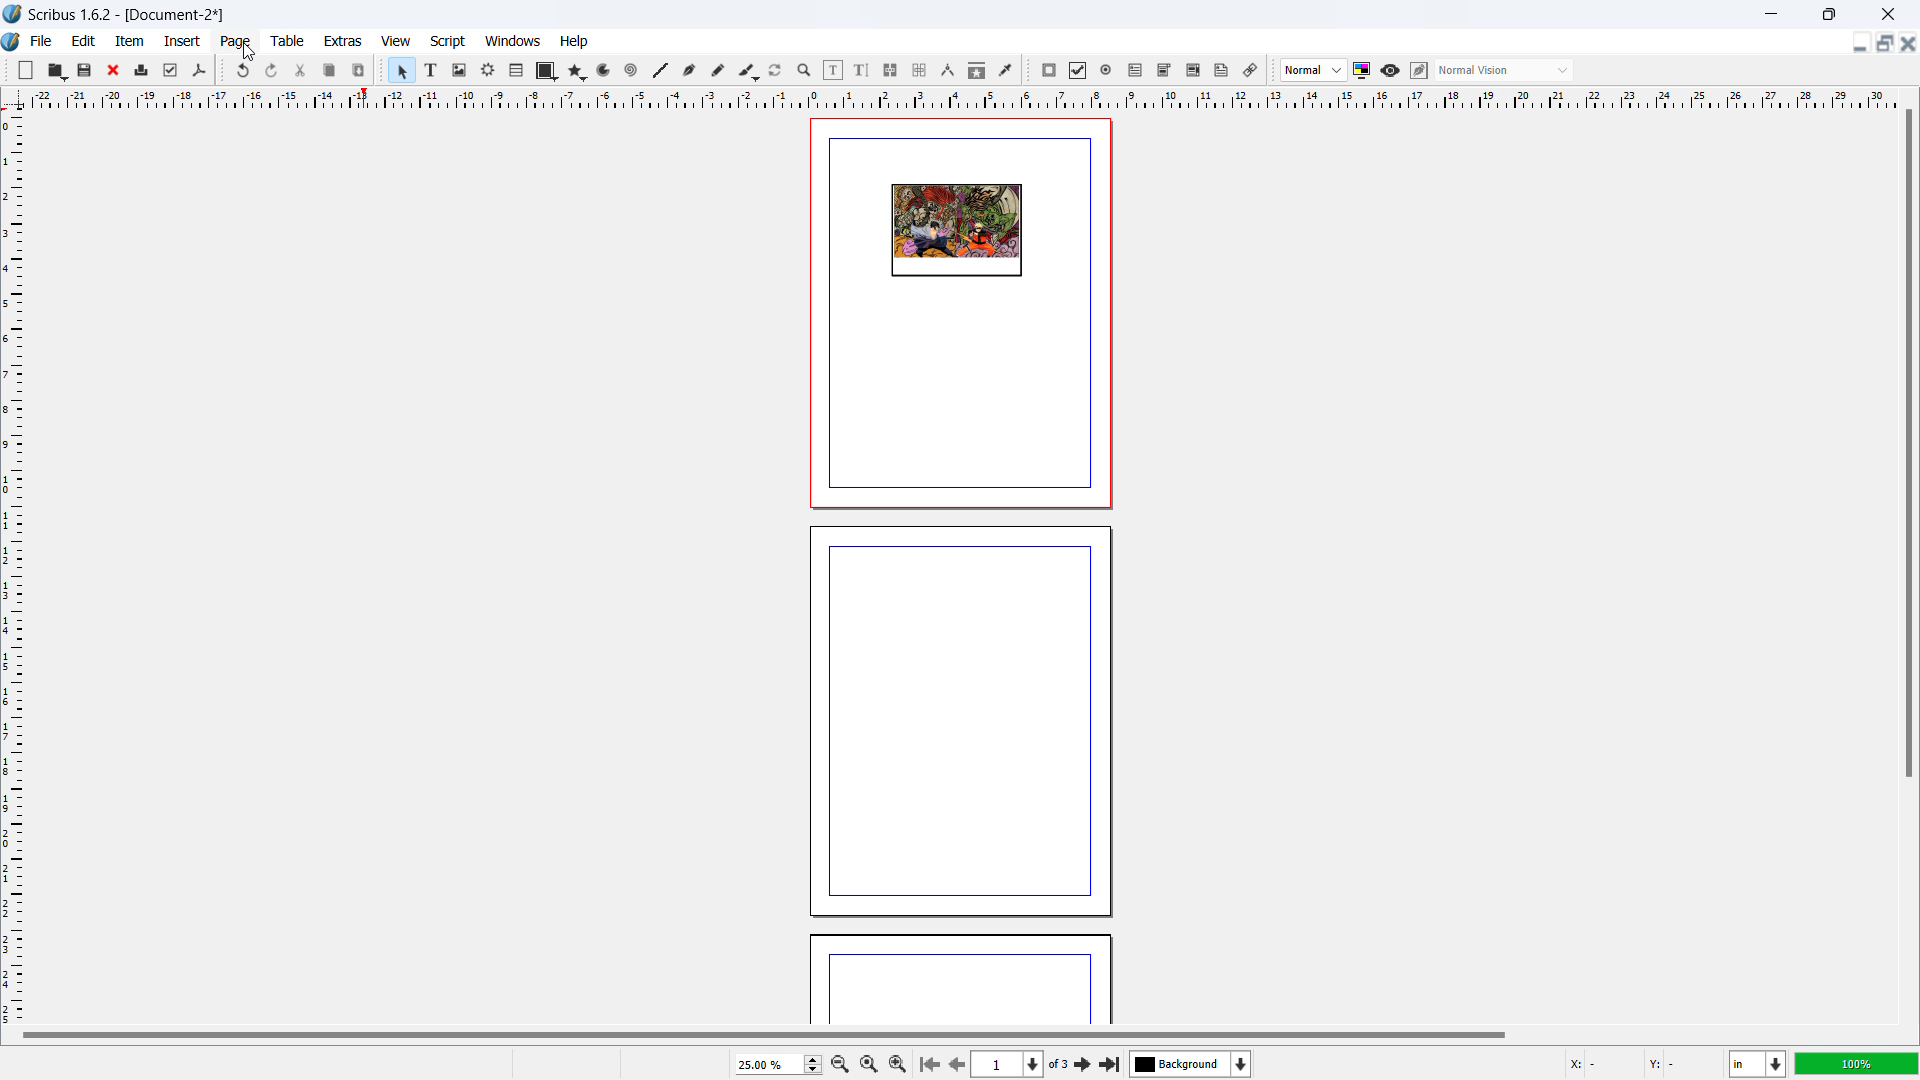  Describe the element at coordinates (1136, 71) in the screenshot. I see `pdf text field` at that location.